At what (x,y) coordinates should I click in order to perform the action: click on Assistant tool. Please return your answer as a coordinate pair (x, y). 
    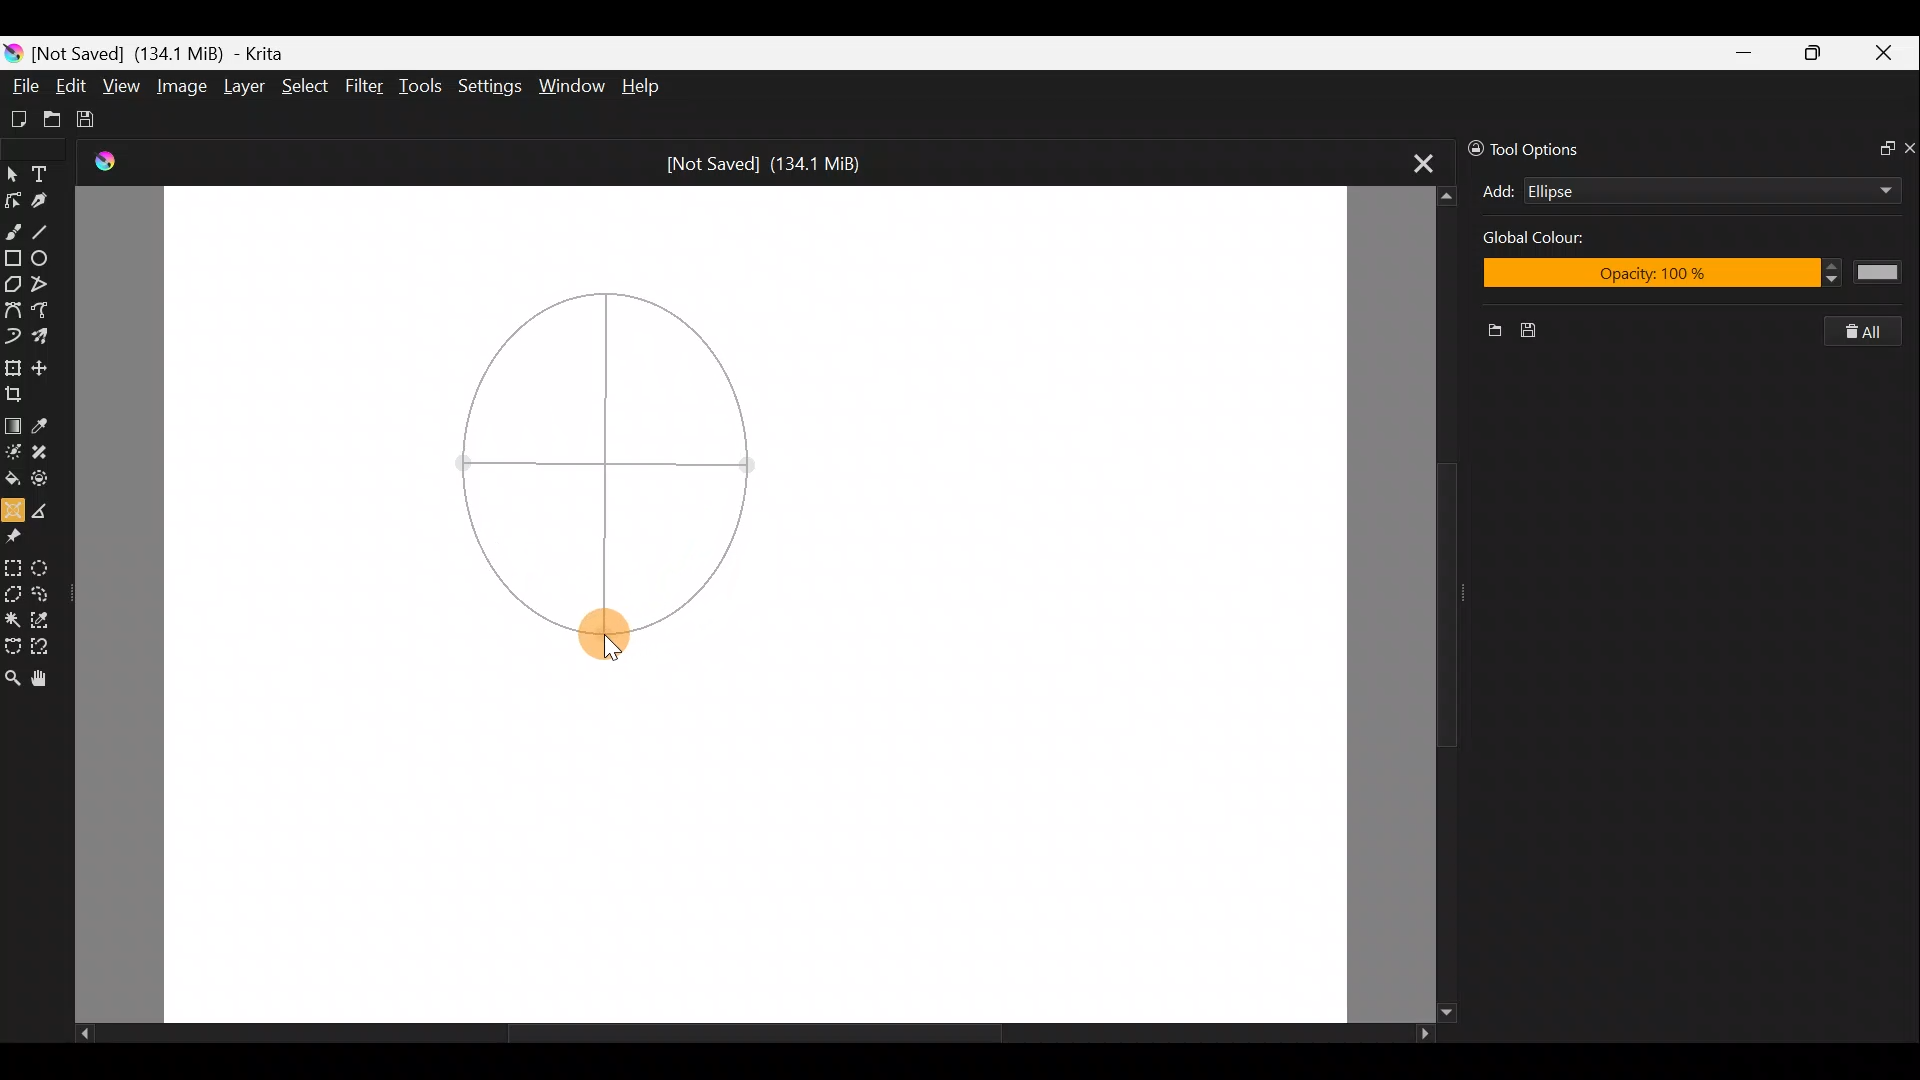
    Looking at the image, I should click on (13, 508).